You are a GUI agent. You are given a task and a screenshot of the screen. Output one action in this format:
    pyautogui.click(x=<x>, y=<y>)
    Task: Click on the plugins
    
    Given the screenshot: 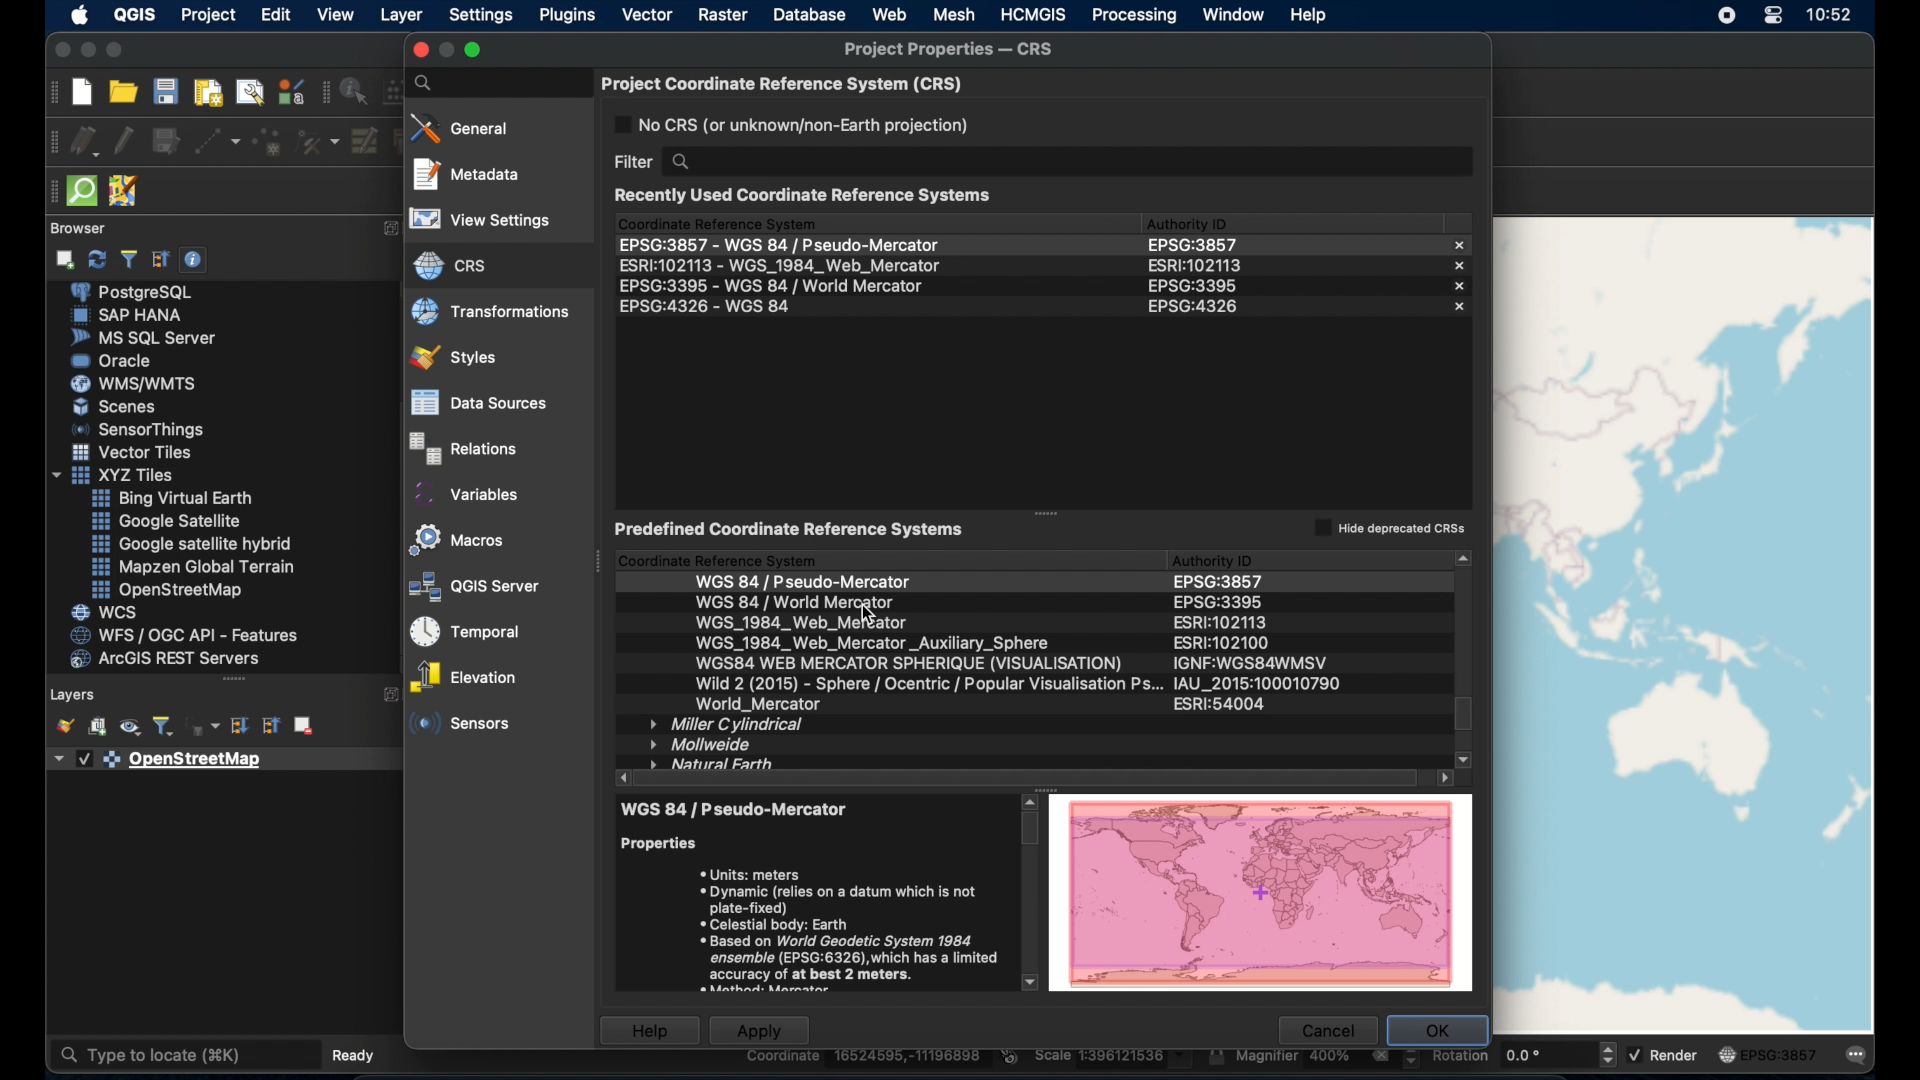 What is the action you would take?
    pyautogui.click(x=568, y=16)
    